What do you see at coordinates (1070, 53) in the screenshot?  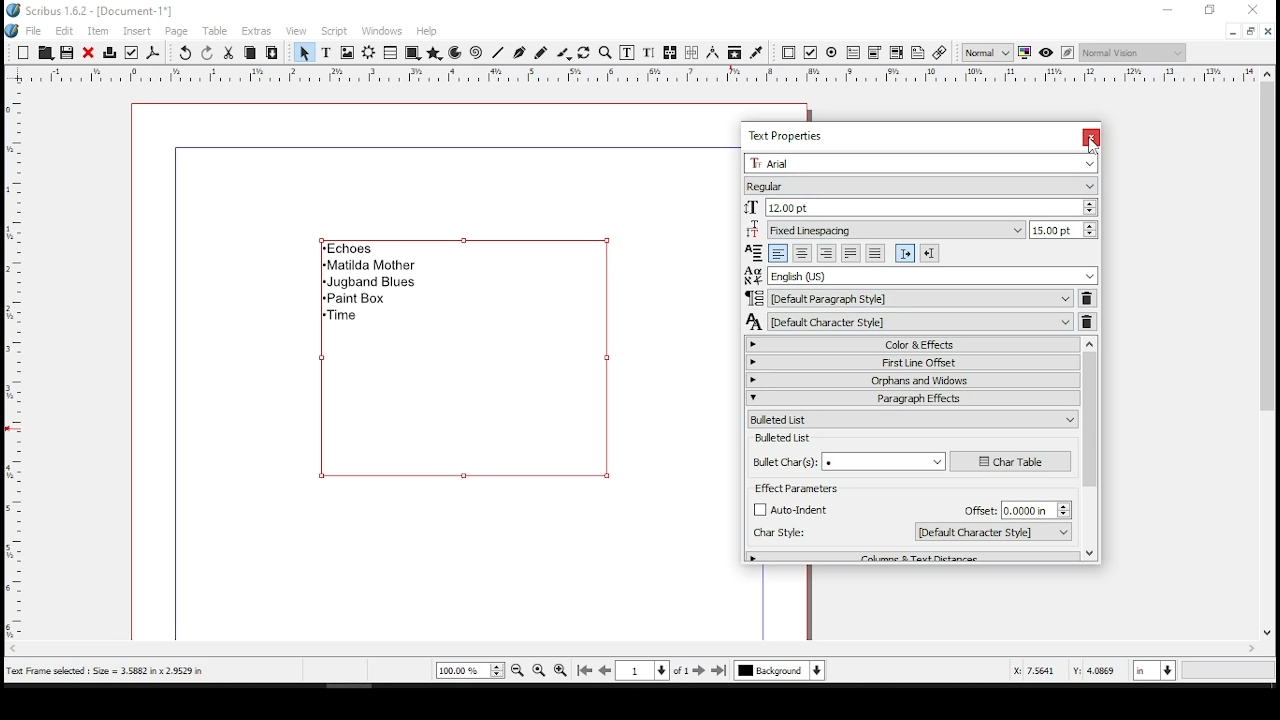 I see `edit in preview mode` at bounding box center [1070, 53].